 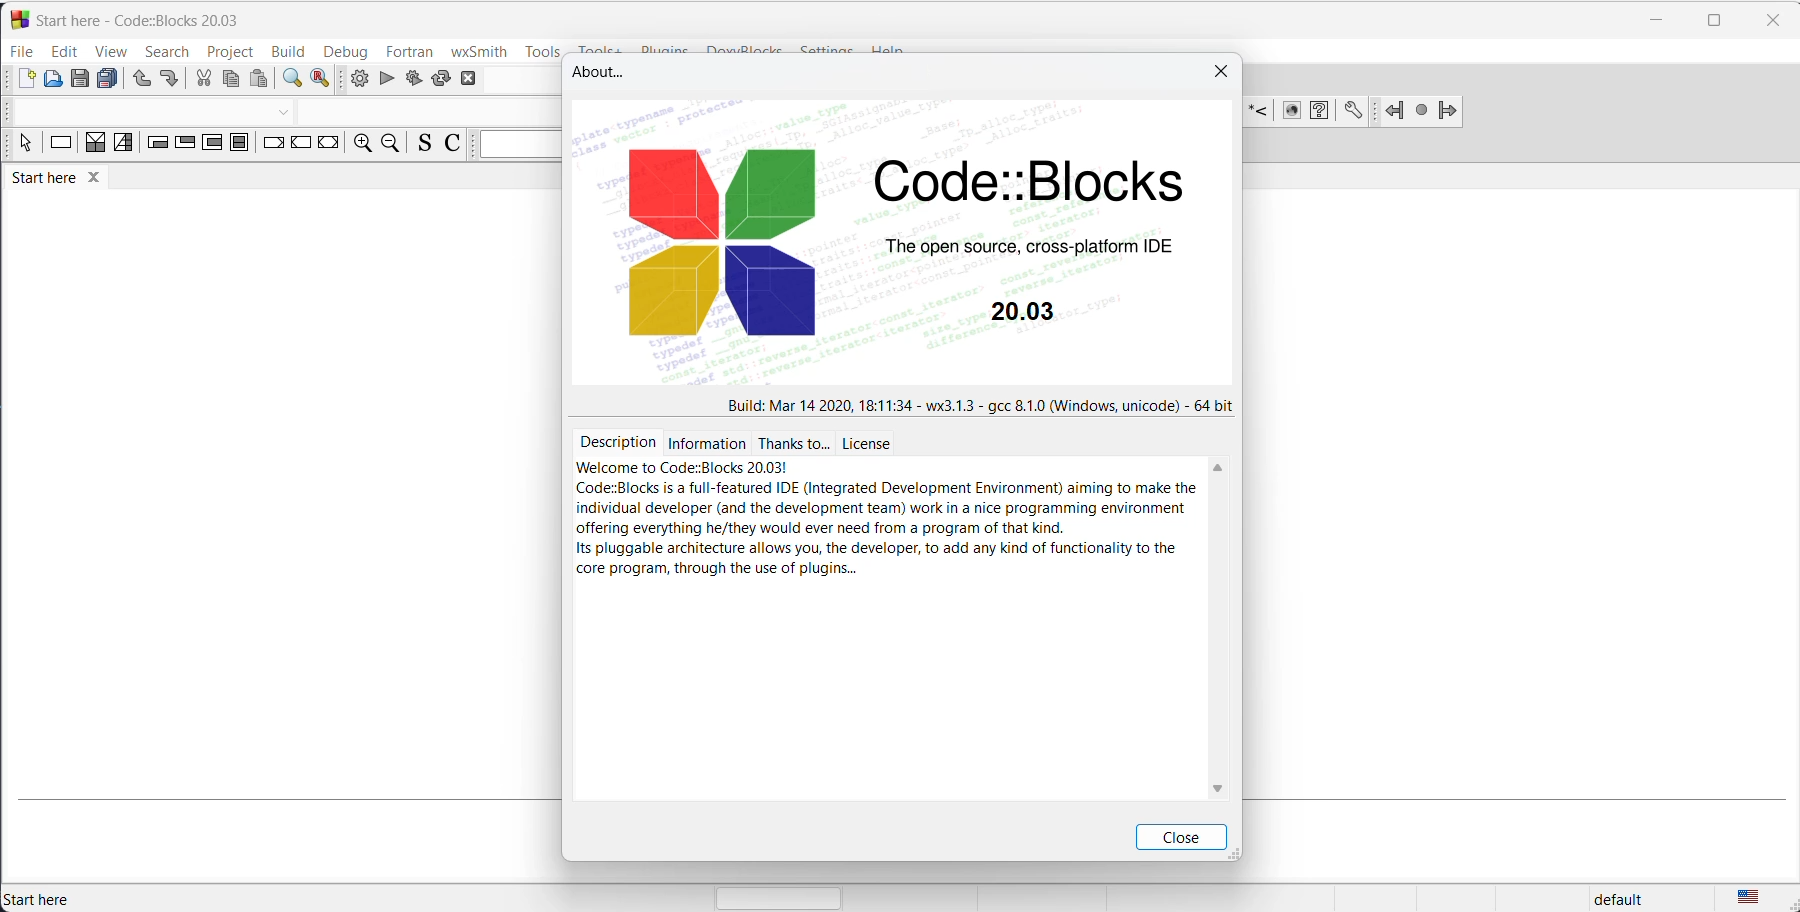 What do you see at coordinates (356, 78) in the screenshot?
I see `build` at bounding box center [356, 78].